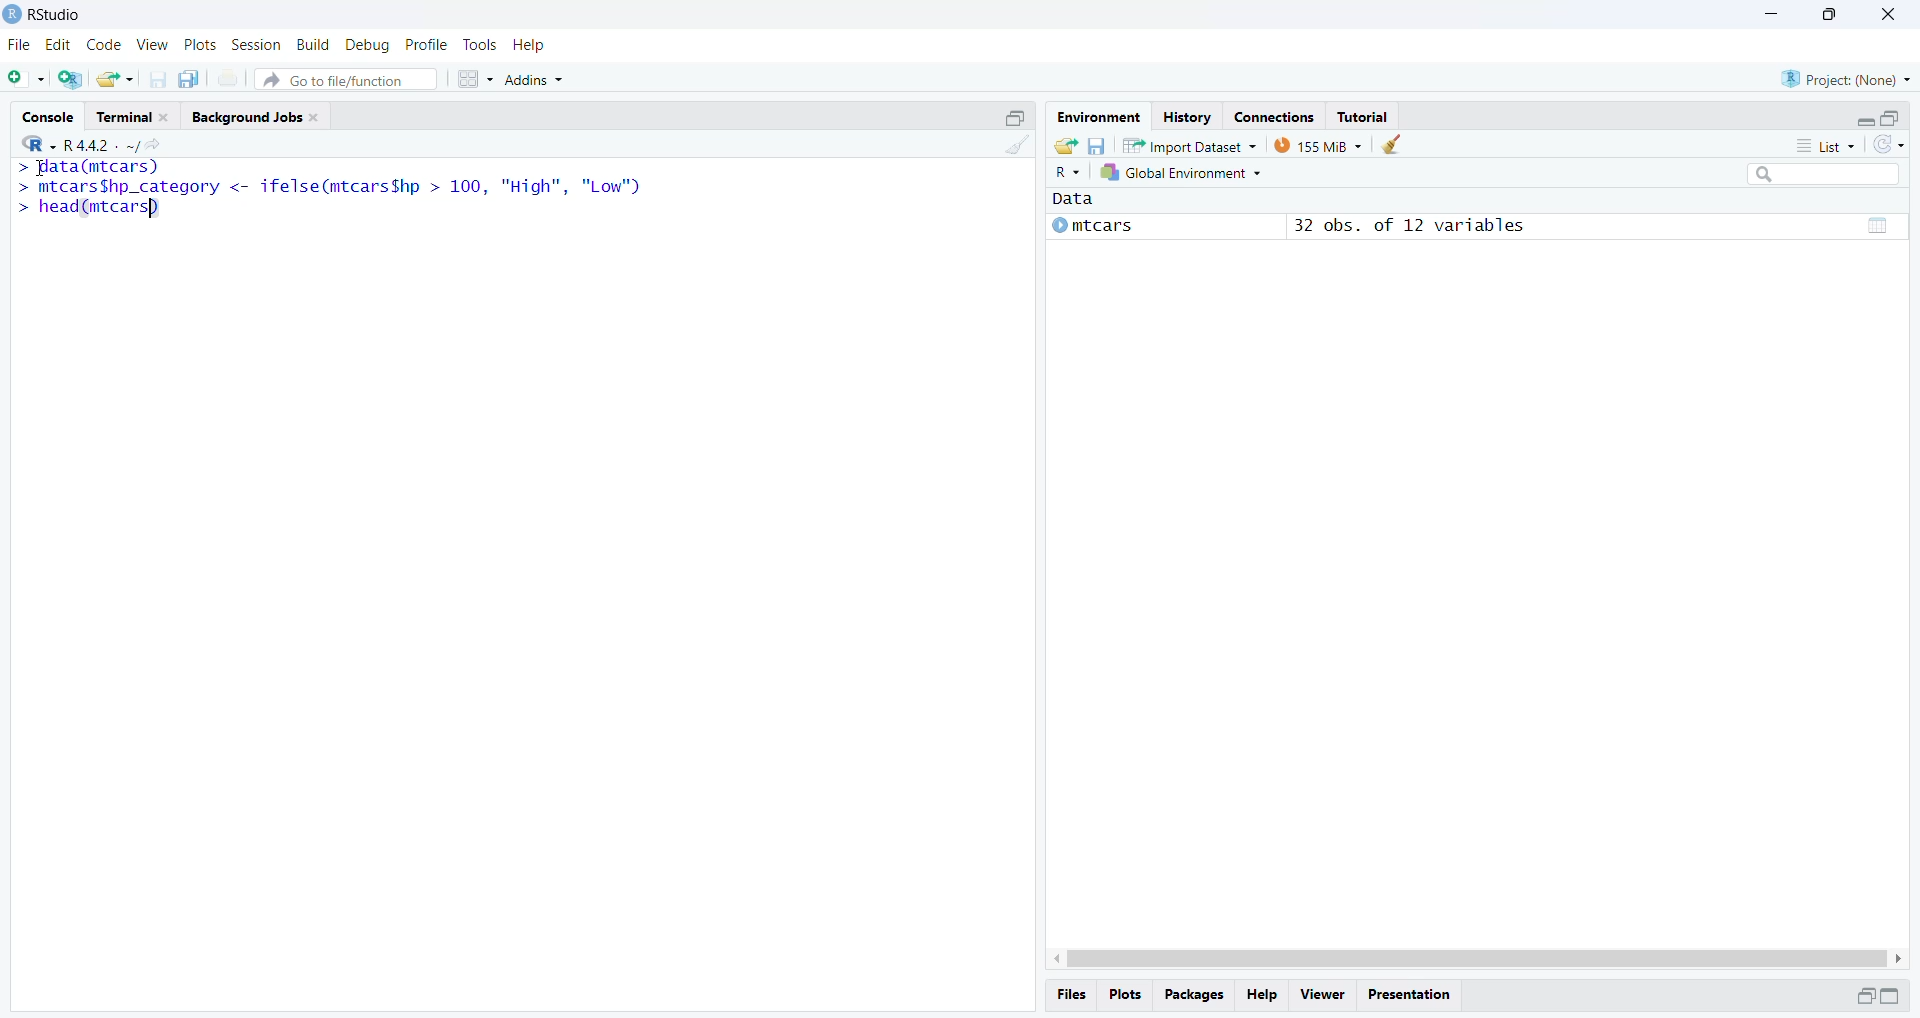 The width and height of the screenshot is (1920, 1018). I want to click on Console, so click(51, 115).